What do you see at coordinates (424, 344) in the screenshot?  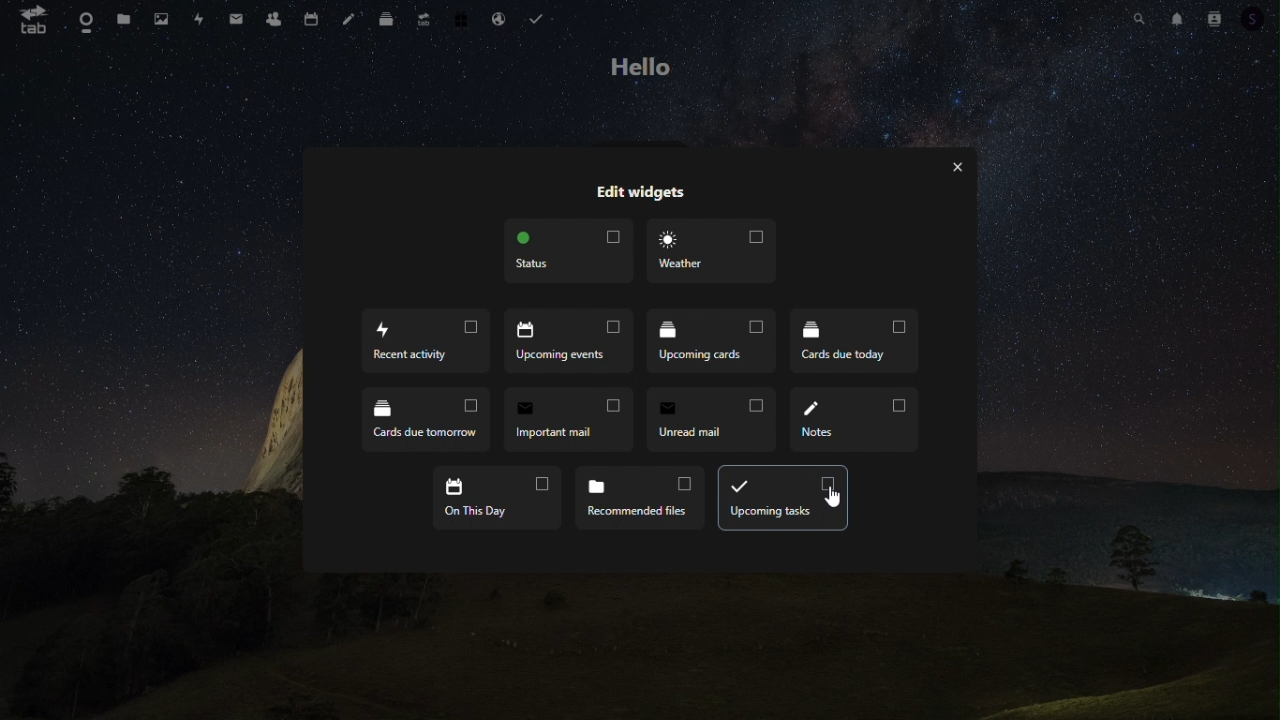 I see `Recent activity` at bounding box center [424, 344].